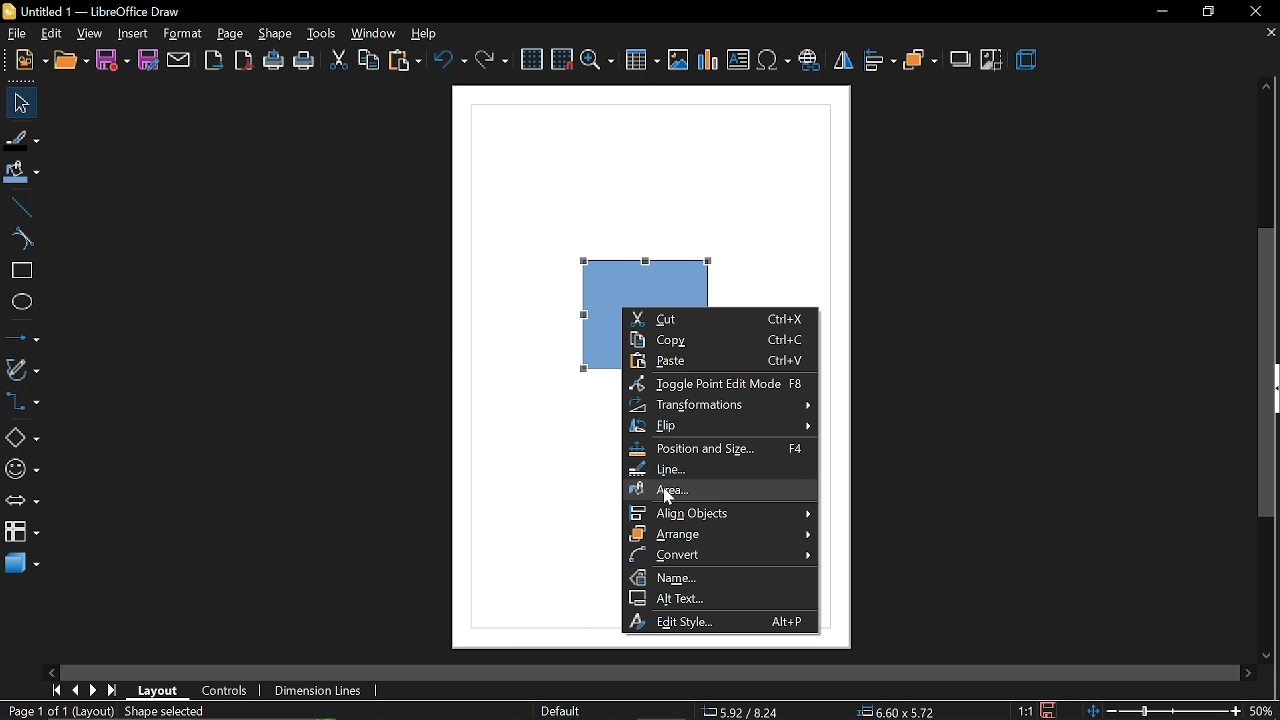 Image resolution: width=1280 pixels, height=720 pixels. Describe the element at coordinates (1271, 656) in the screenshot. I see `Move down` at that location.